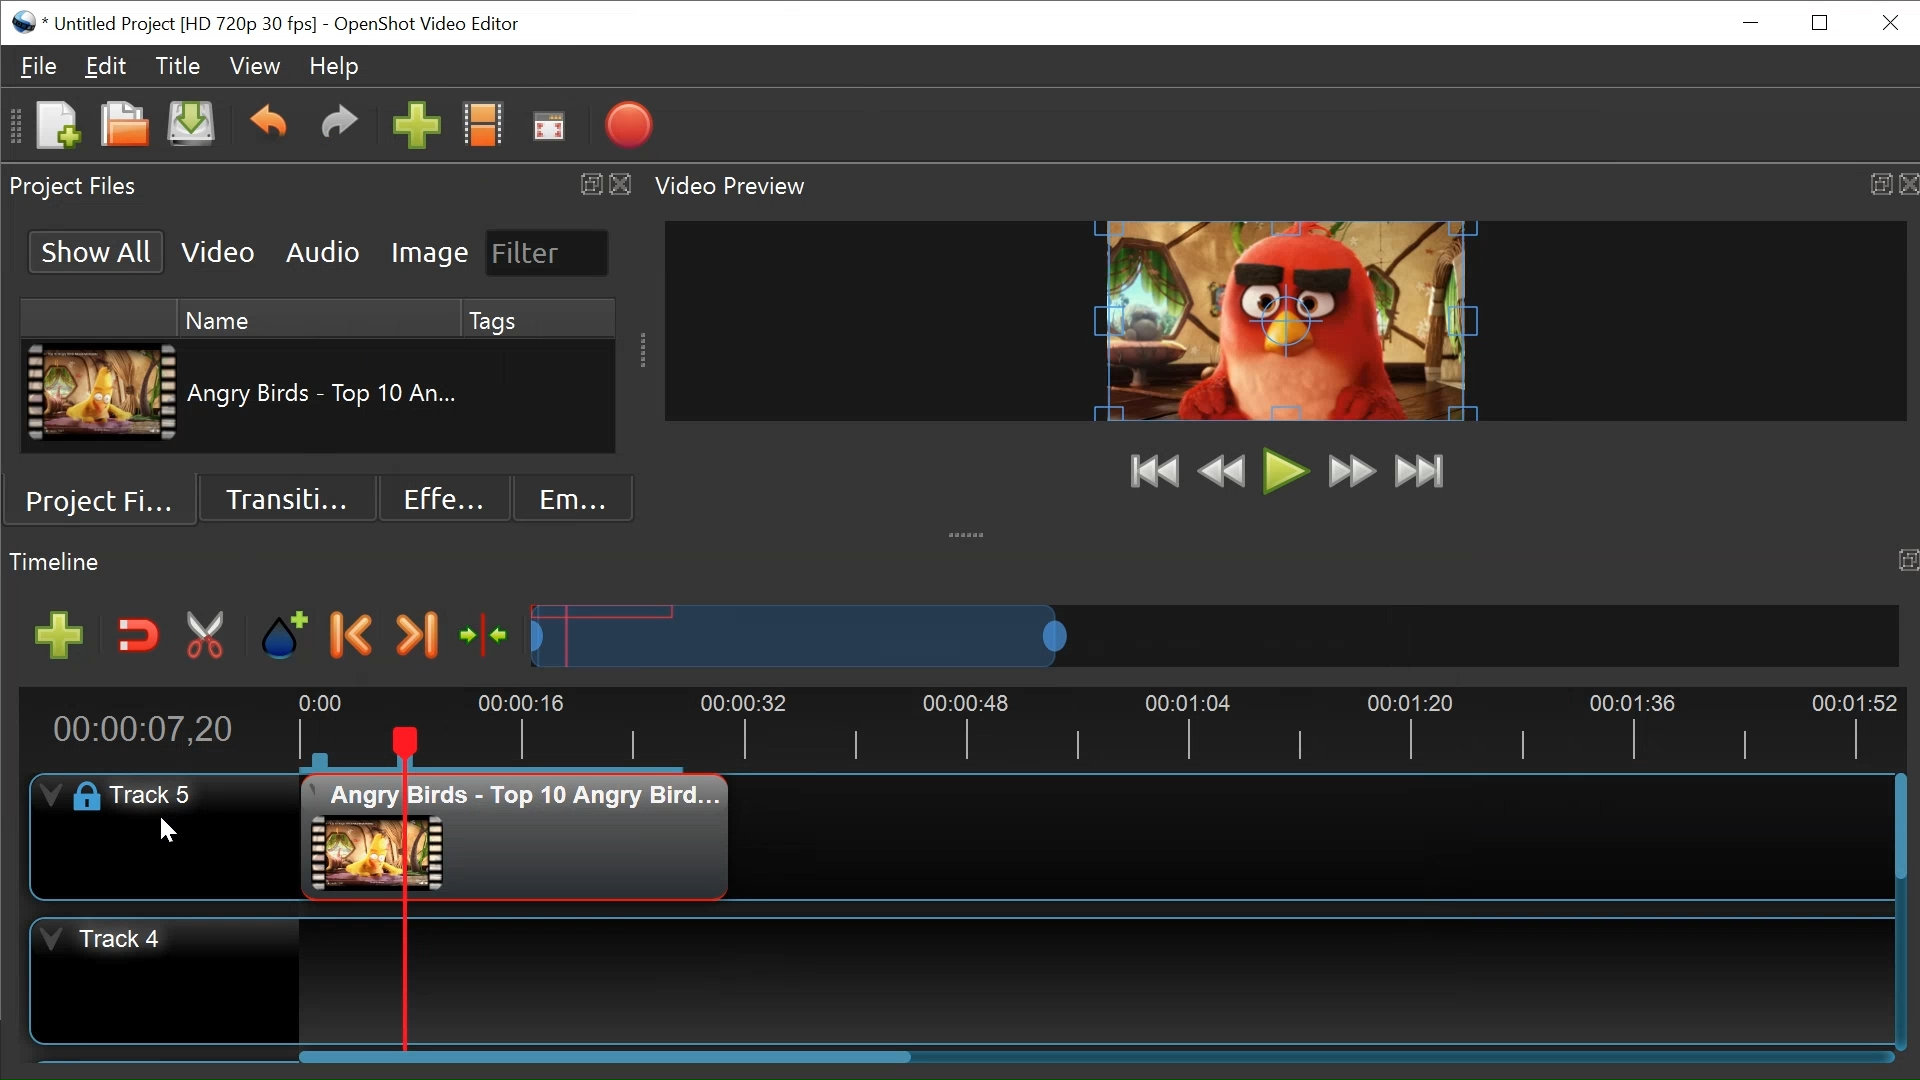 Image resolution: width=1920 pixels, height=1080 pixels. I want to click on Timeline, so click(1099, 727).